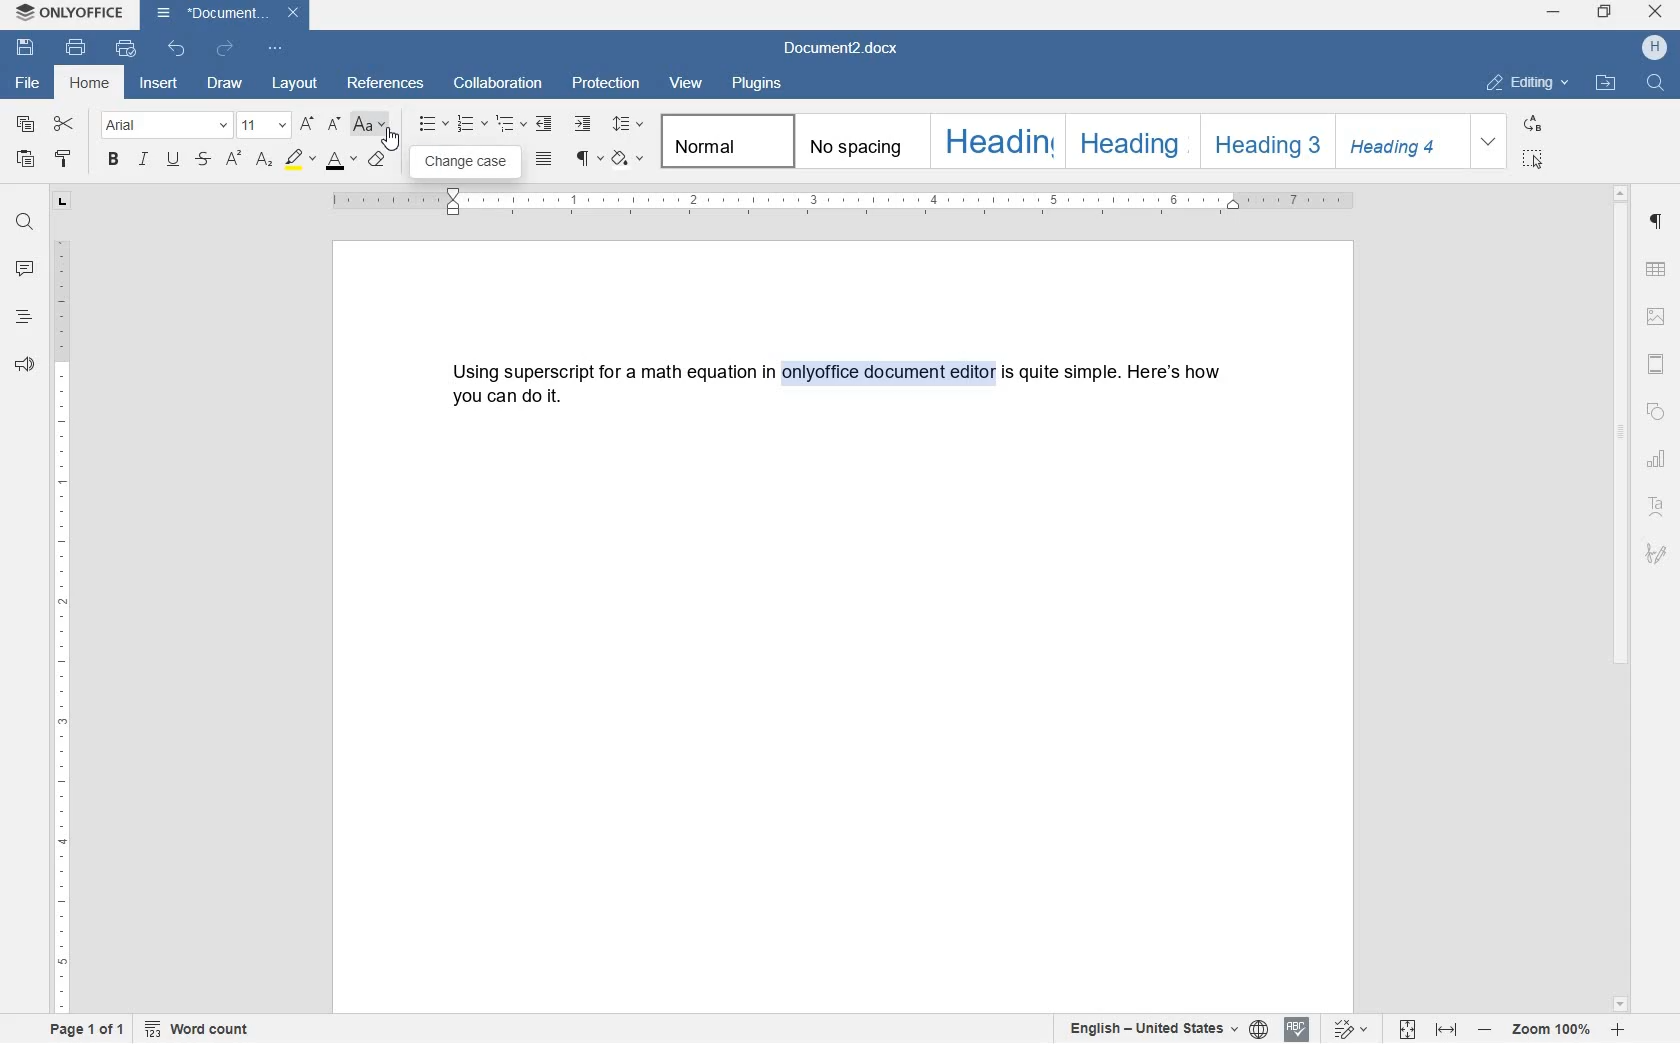  What do you see at coordinates (166, 125) in the screenshot?
I see `font name` at bounding box center [166, 125].